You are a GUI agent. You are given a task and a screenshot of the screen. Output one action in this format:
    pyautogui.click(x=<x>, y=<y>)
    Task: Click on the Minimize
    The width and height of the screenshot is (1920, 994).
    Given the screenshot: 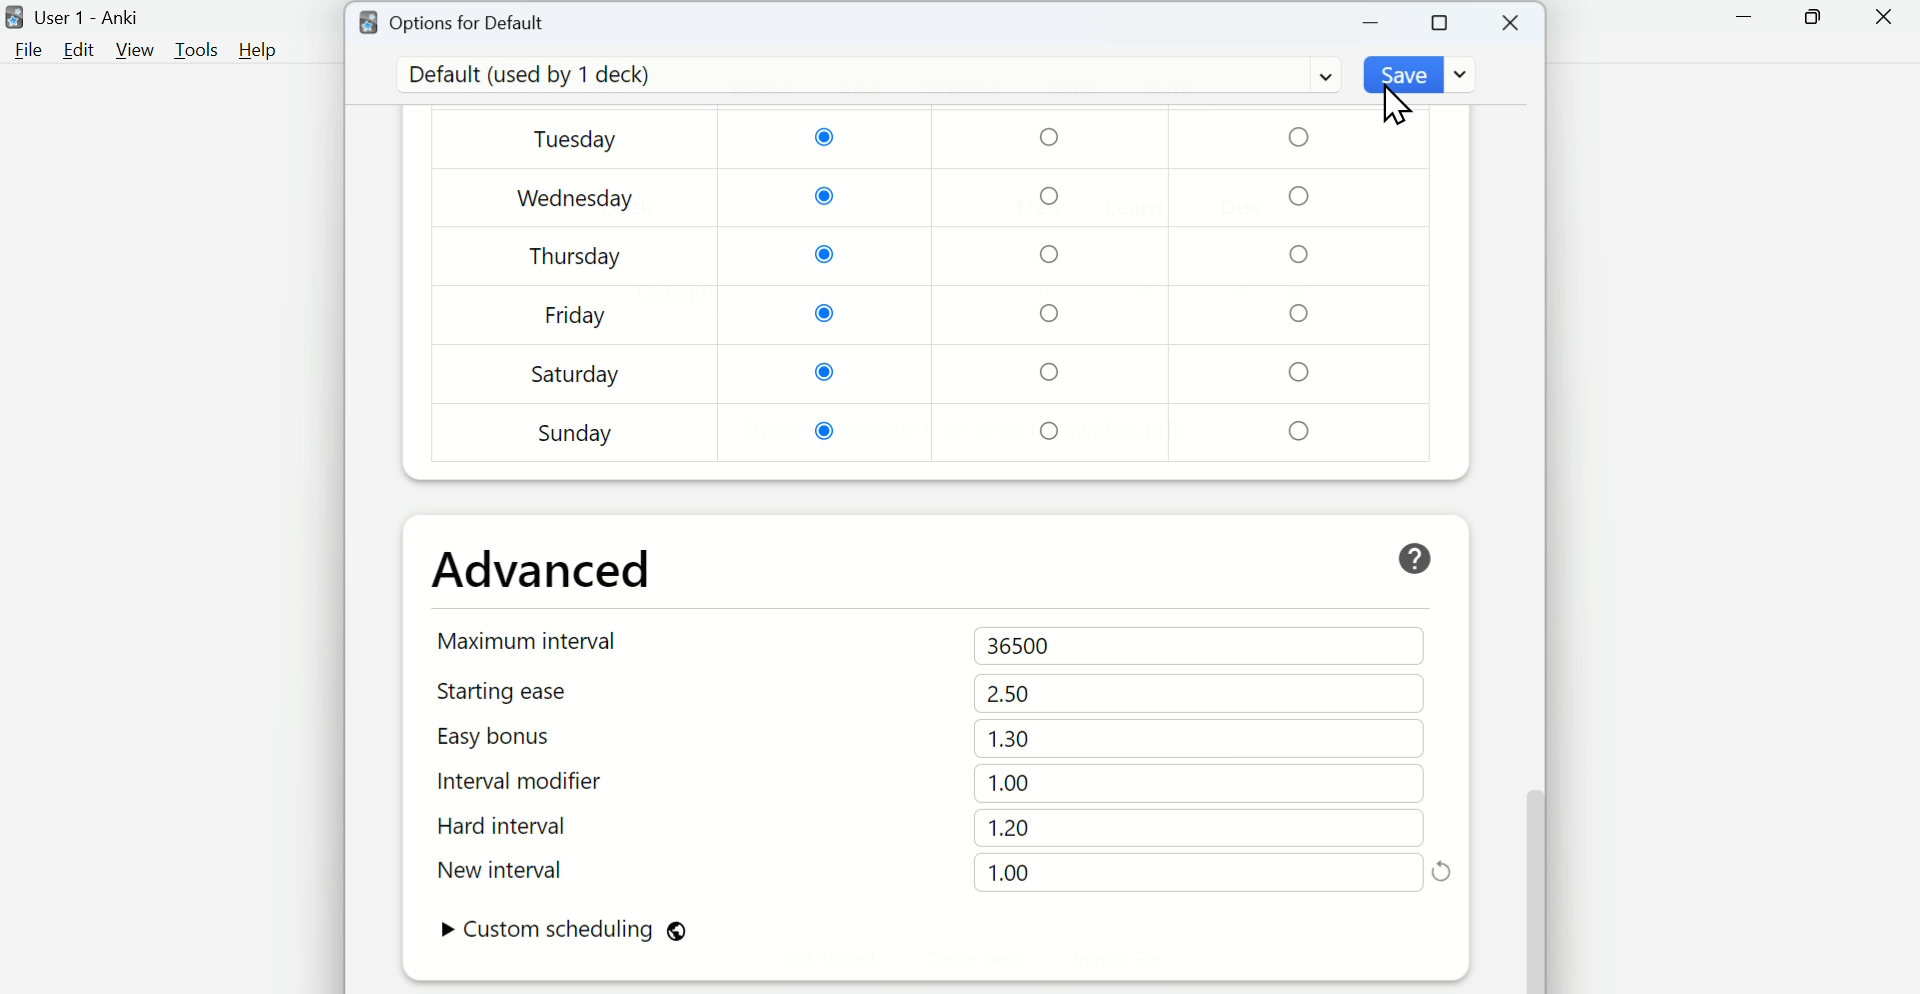 What is the action you would take?
    pyautogui.click(x=1372, y=23)
    